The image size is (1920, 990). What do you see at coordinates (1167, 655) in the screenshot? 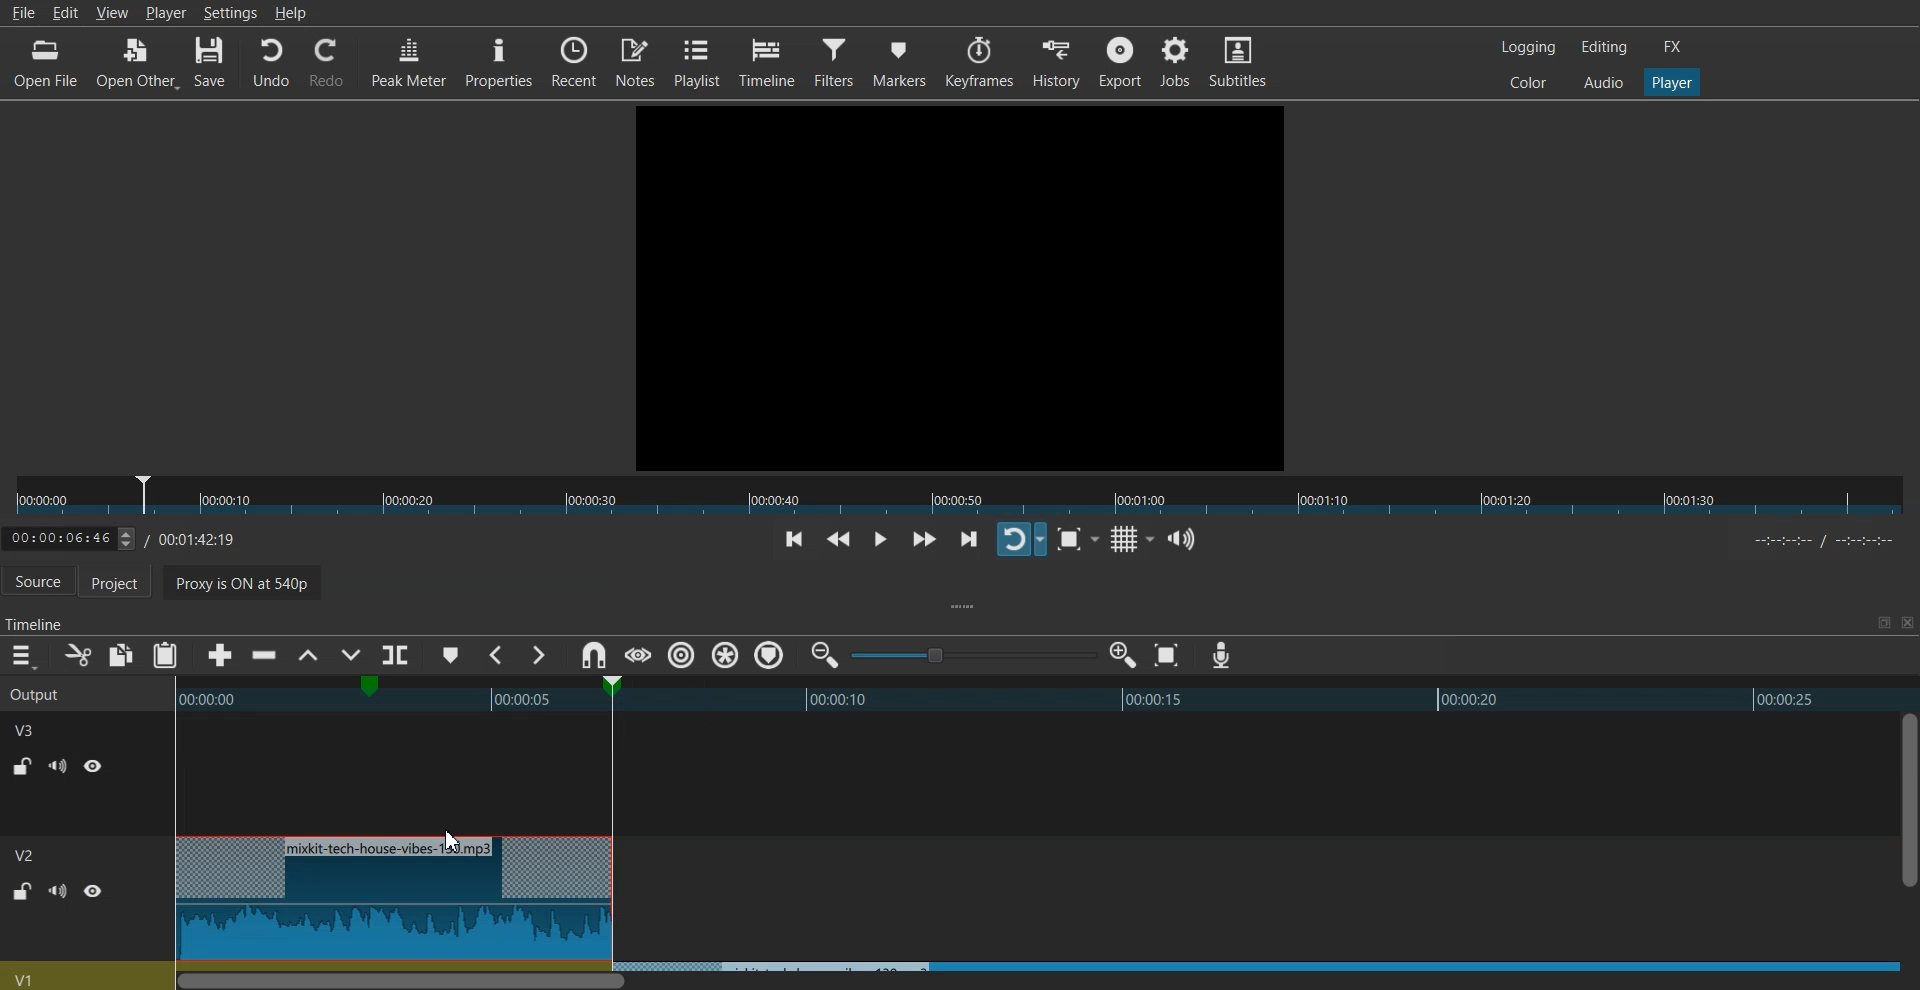
I see `Zoom timeline to Fit` at bounding box center [1167, 655].